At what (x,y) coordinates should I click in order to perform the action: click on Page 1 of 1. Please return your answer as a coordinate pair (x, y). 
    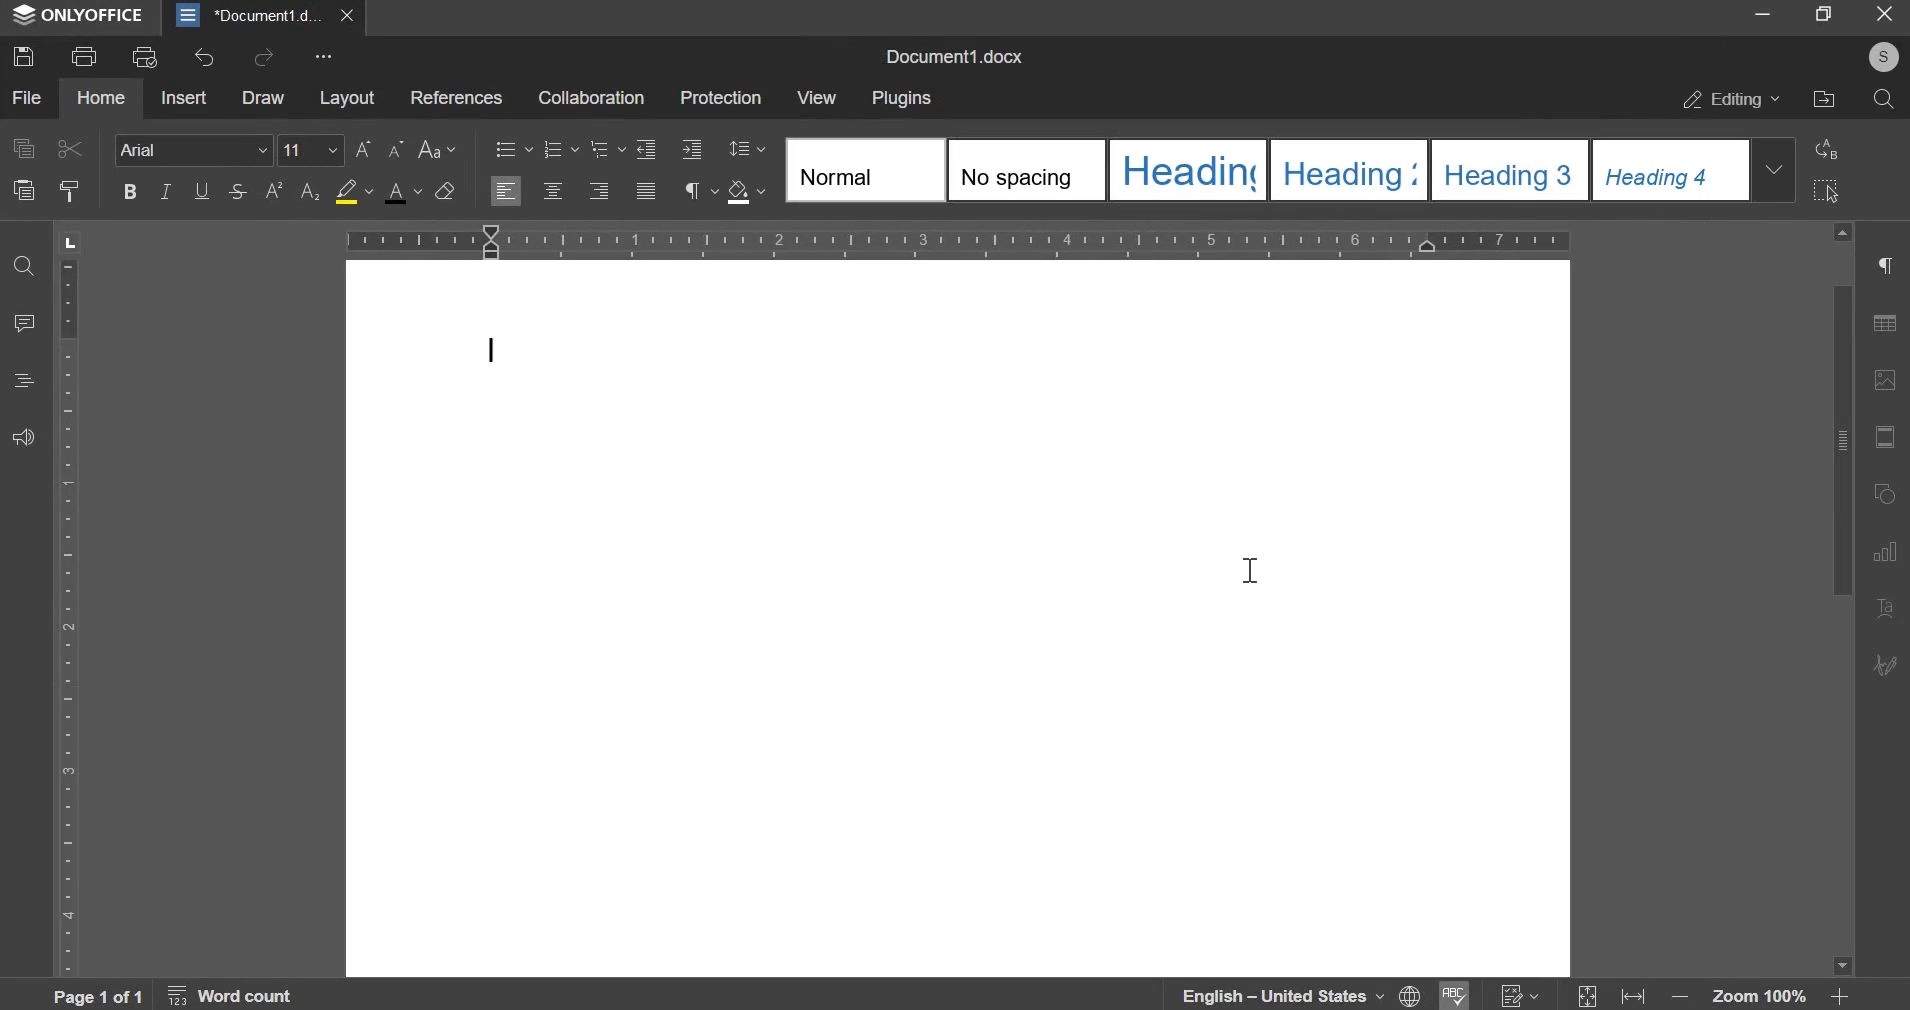
    Looking at the image, I should click on (91, 993).